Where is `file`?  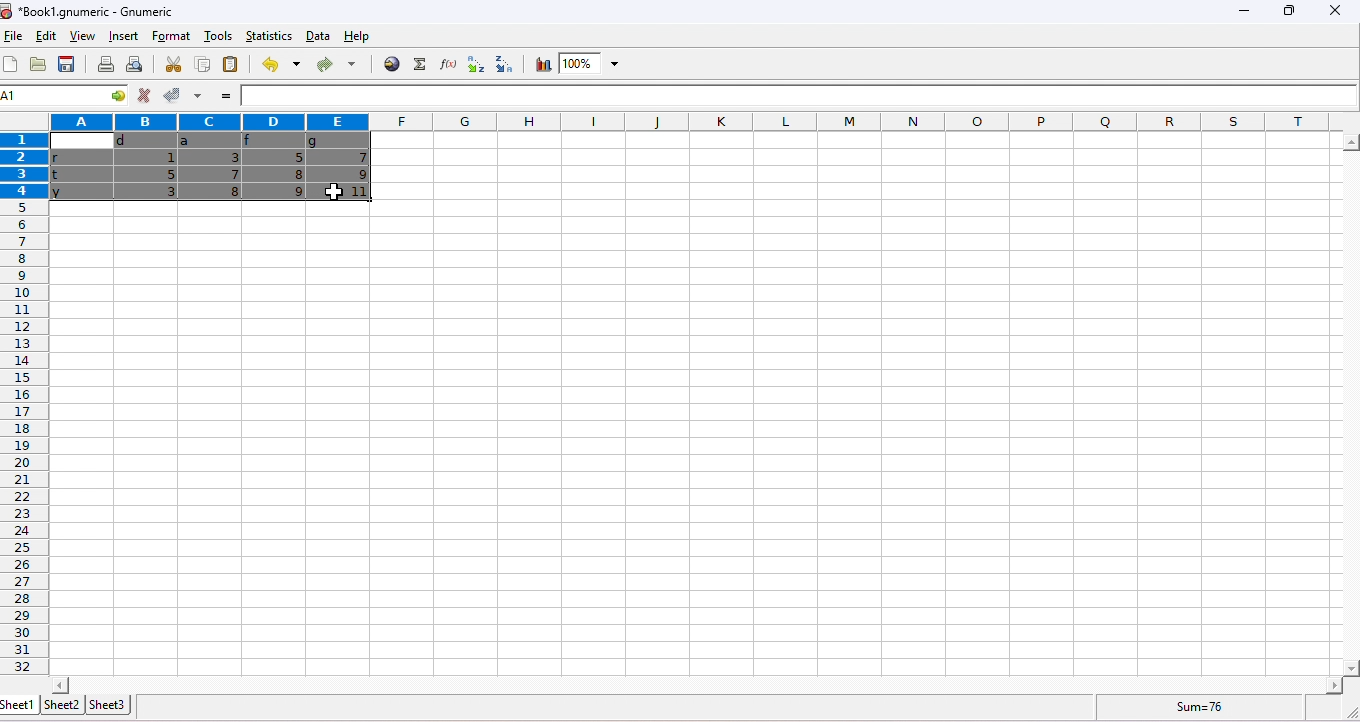
file is located at coordinates (14, 37).